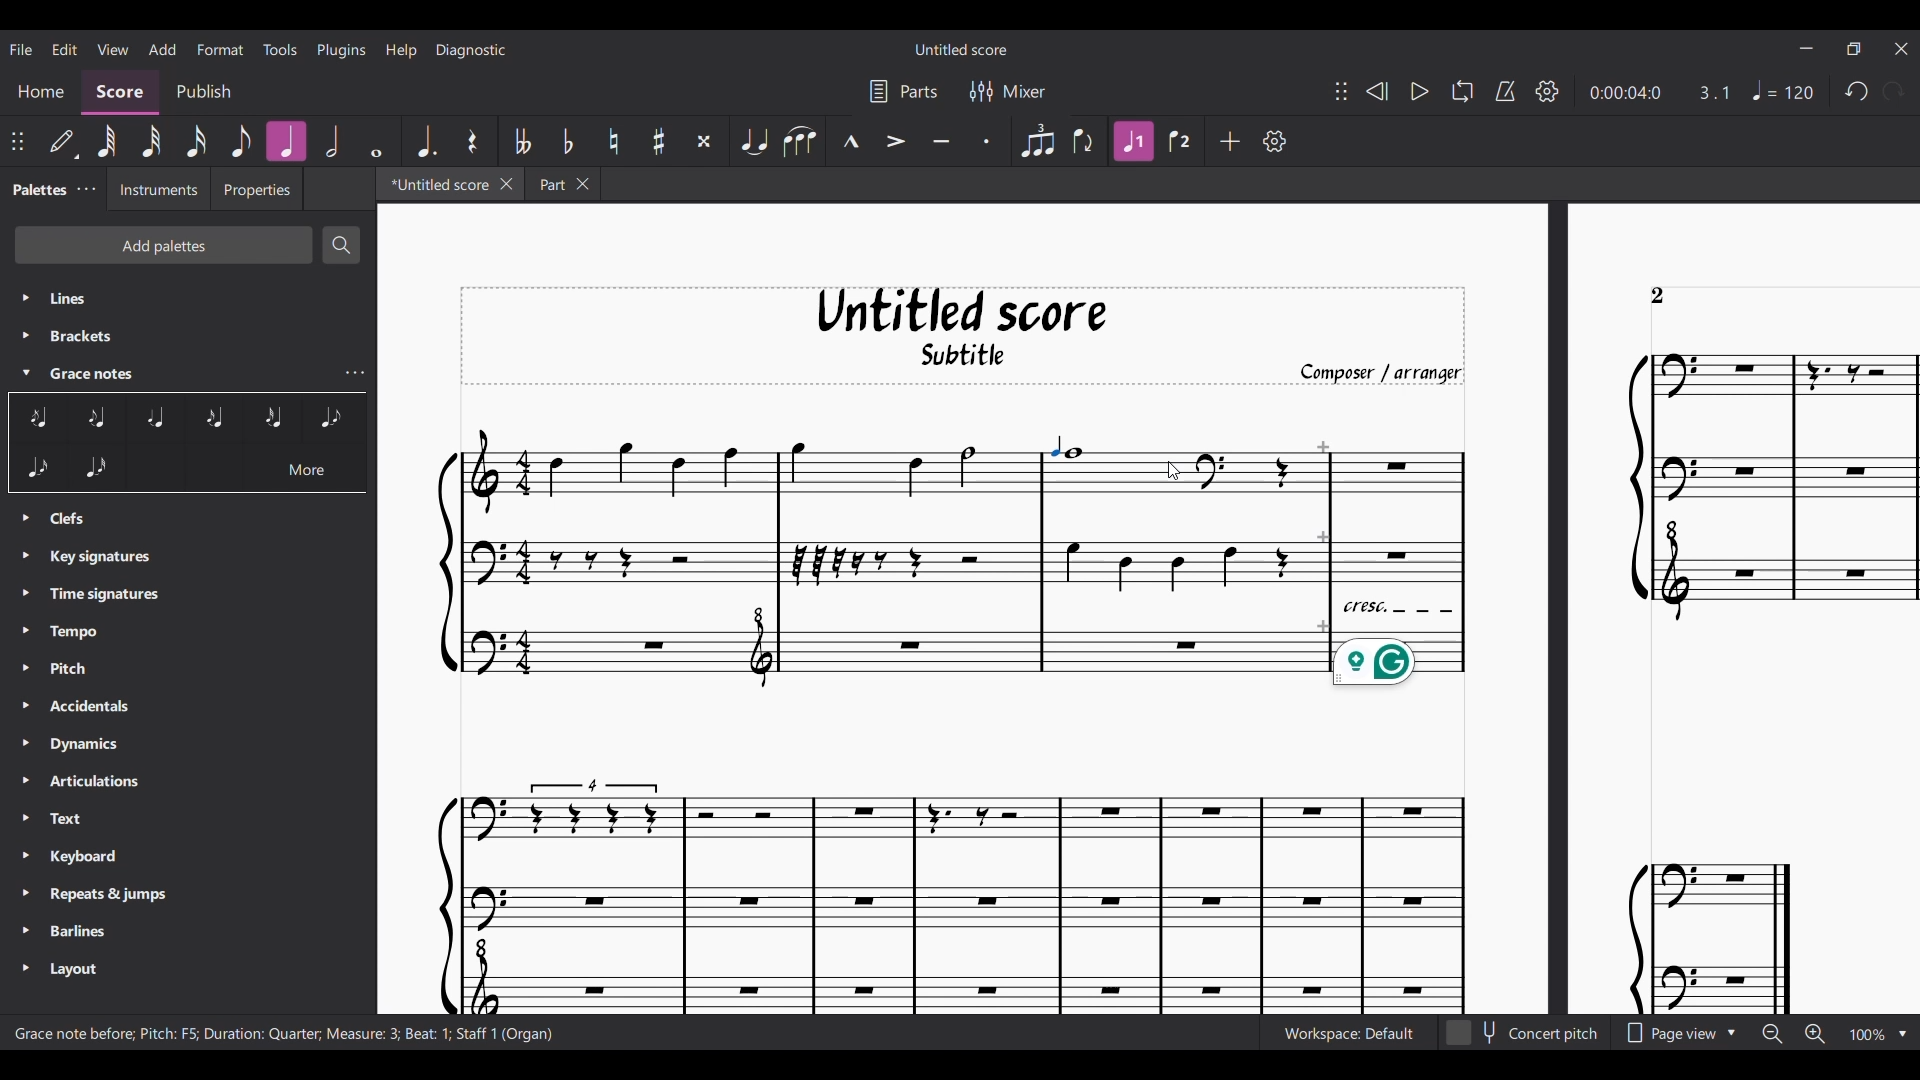  What do you see at coordinates (567, 142) in the screenshot?
I see `Toggle flat` at bounding box center [567, 142].